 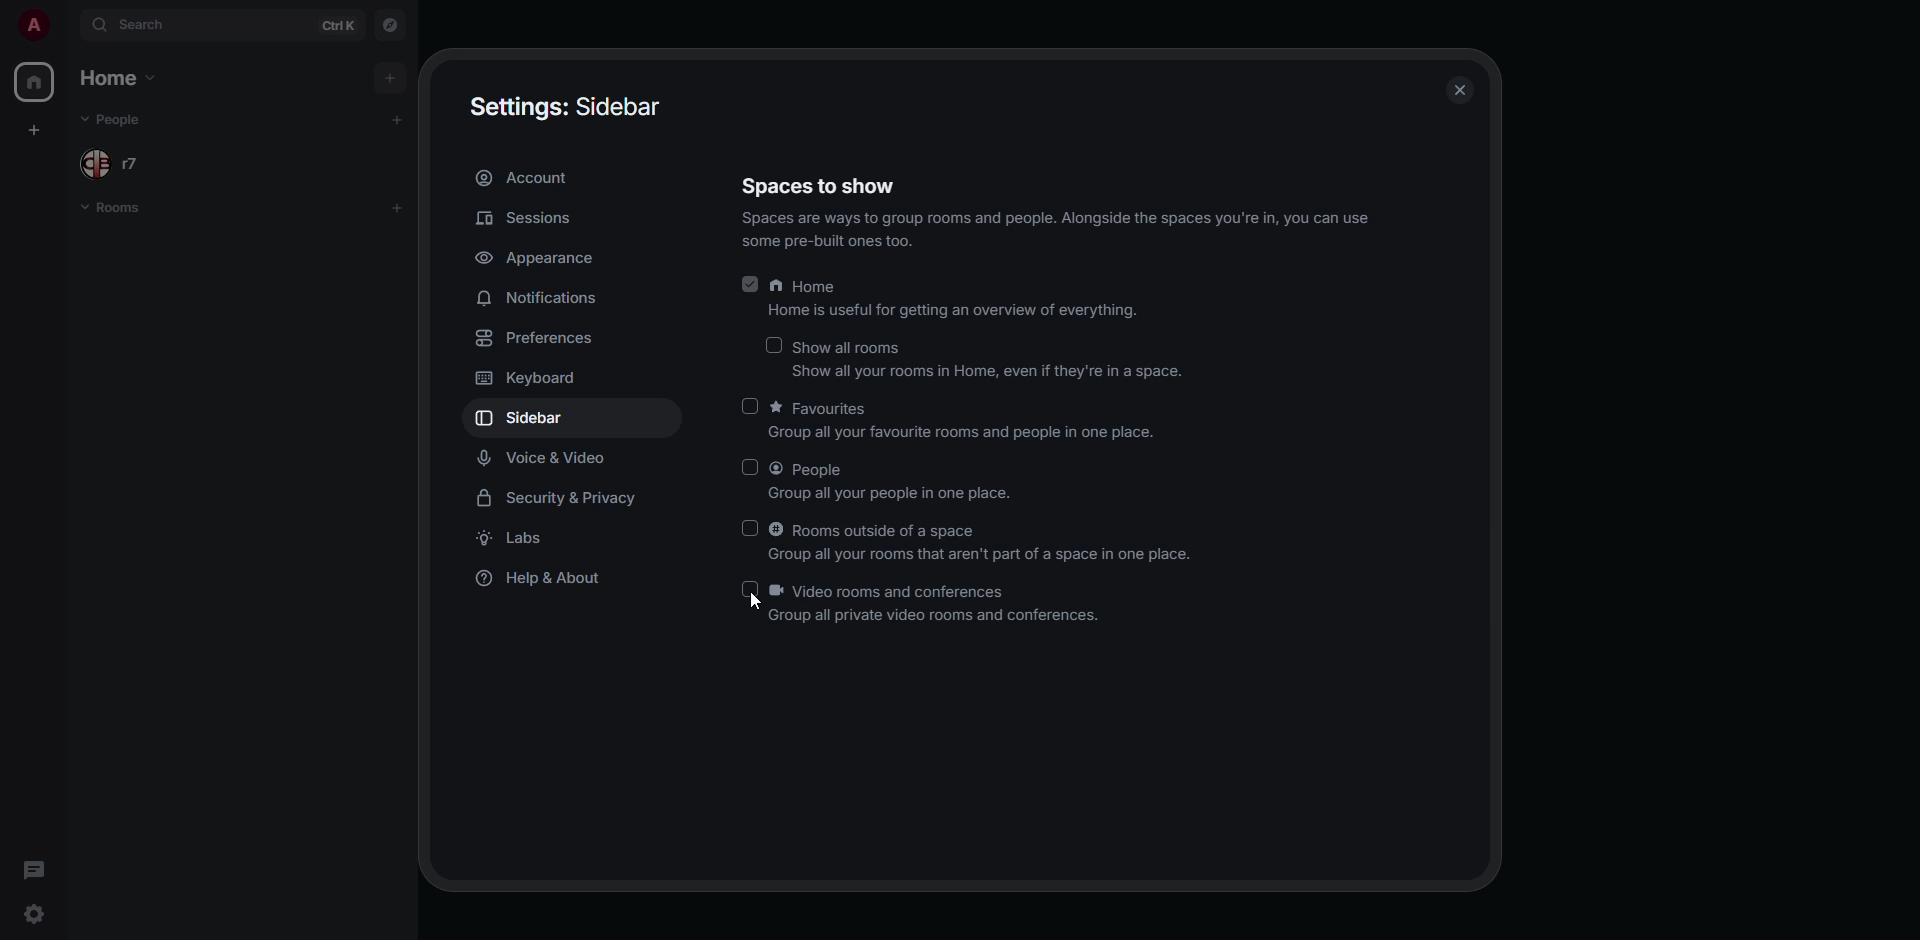 I want to click on click to enable, so click(x=745, y=467).